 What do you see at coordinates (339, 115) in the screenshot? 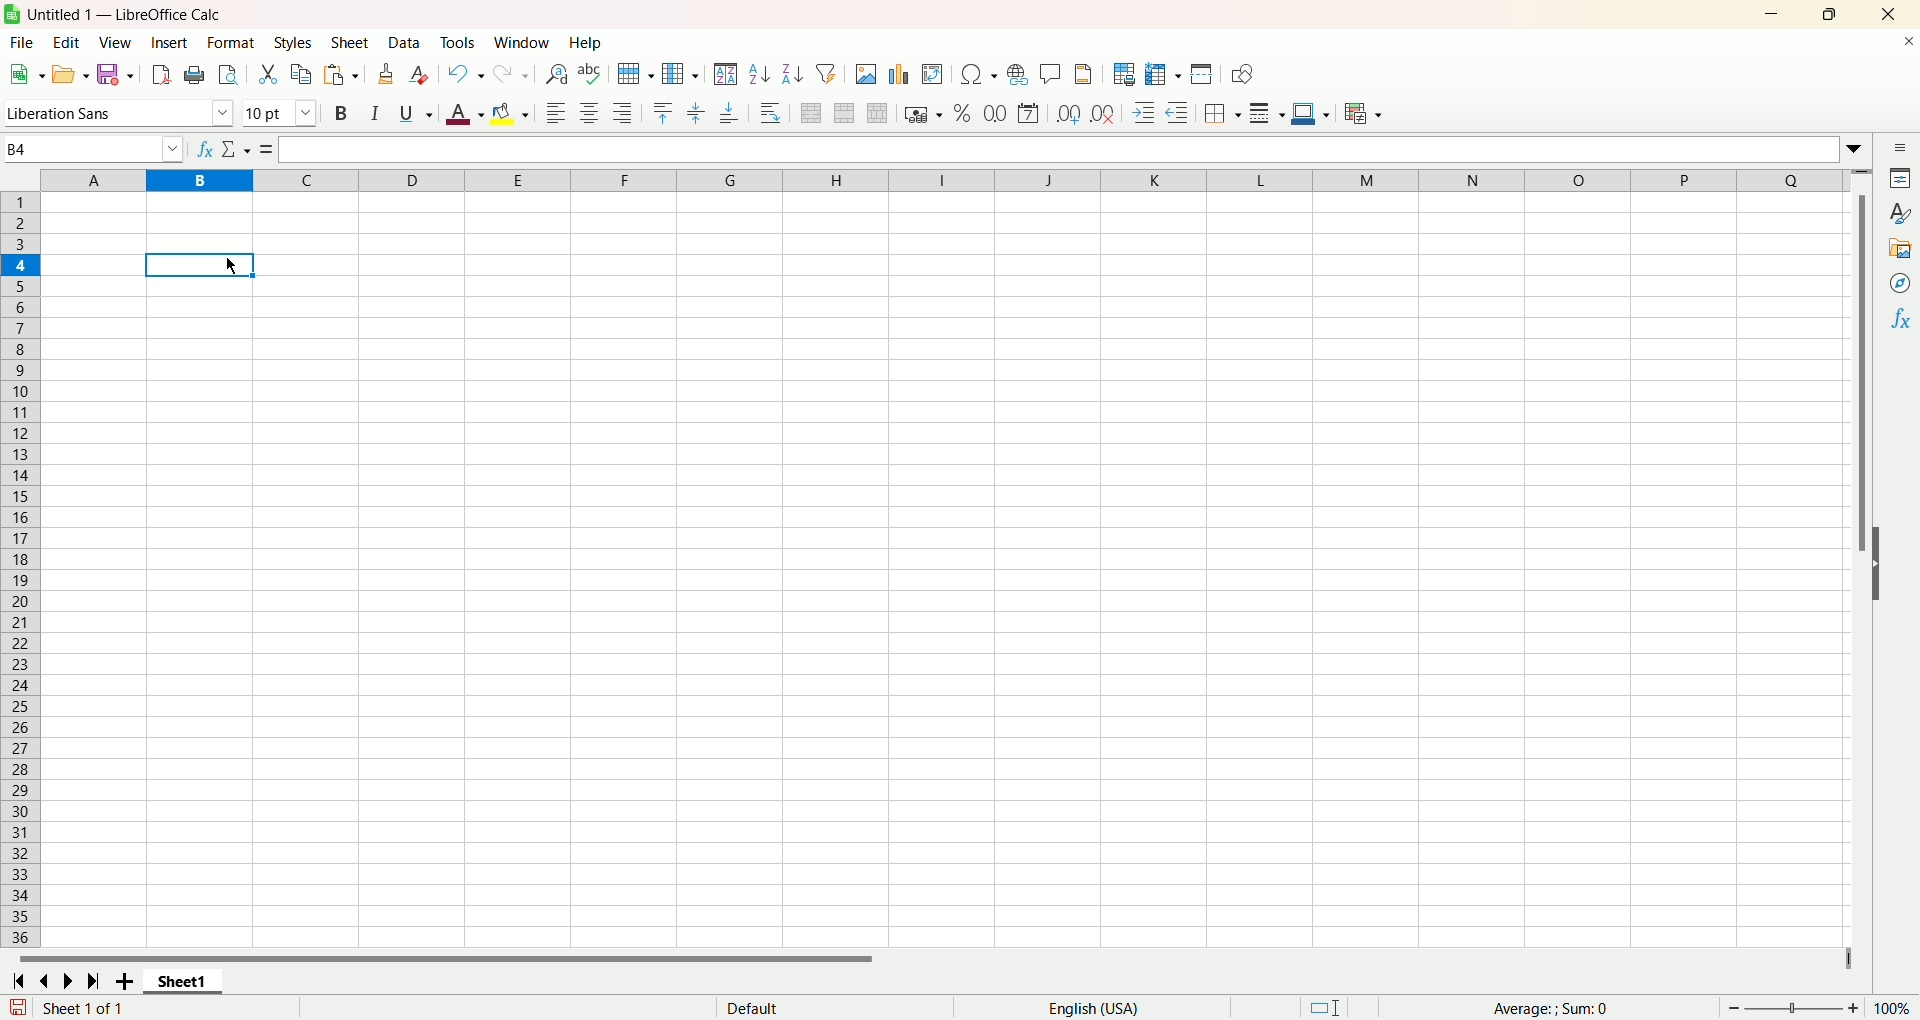
I see `bold` at bounding box center [339, 115].